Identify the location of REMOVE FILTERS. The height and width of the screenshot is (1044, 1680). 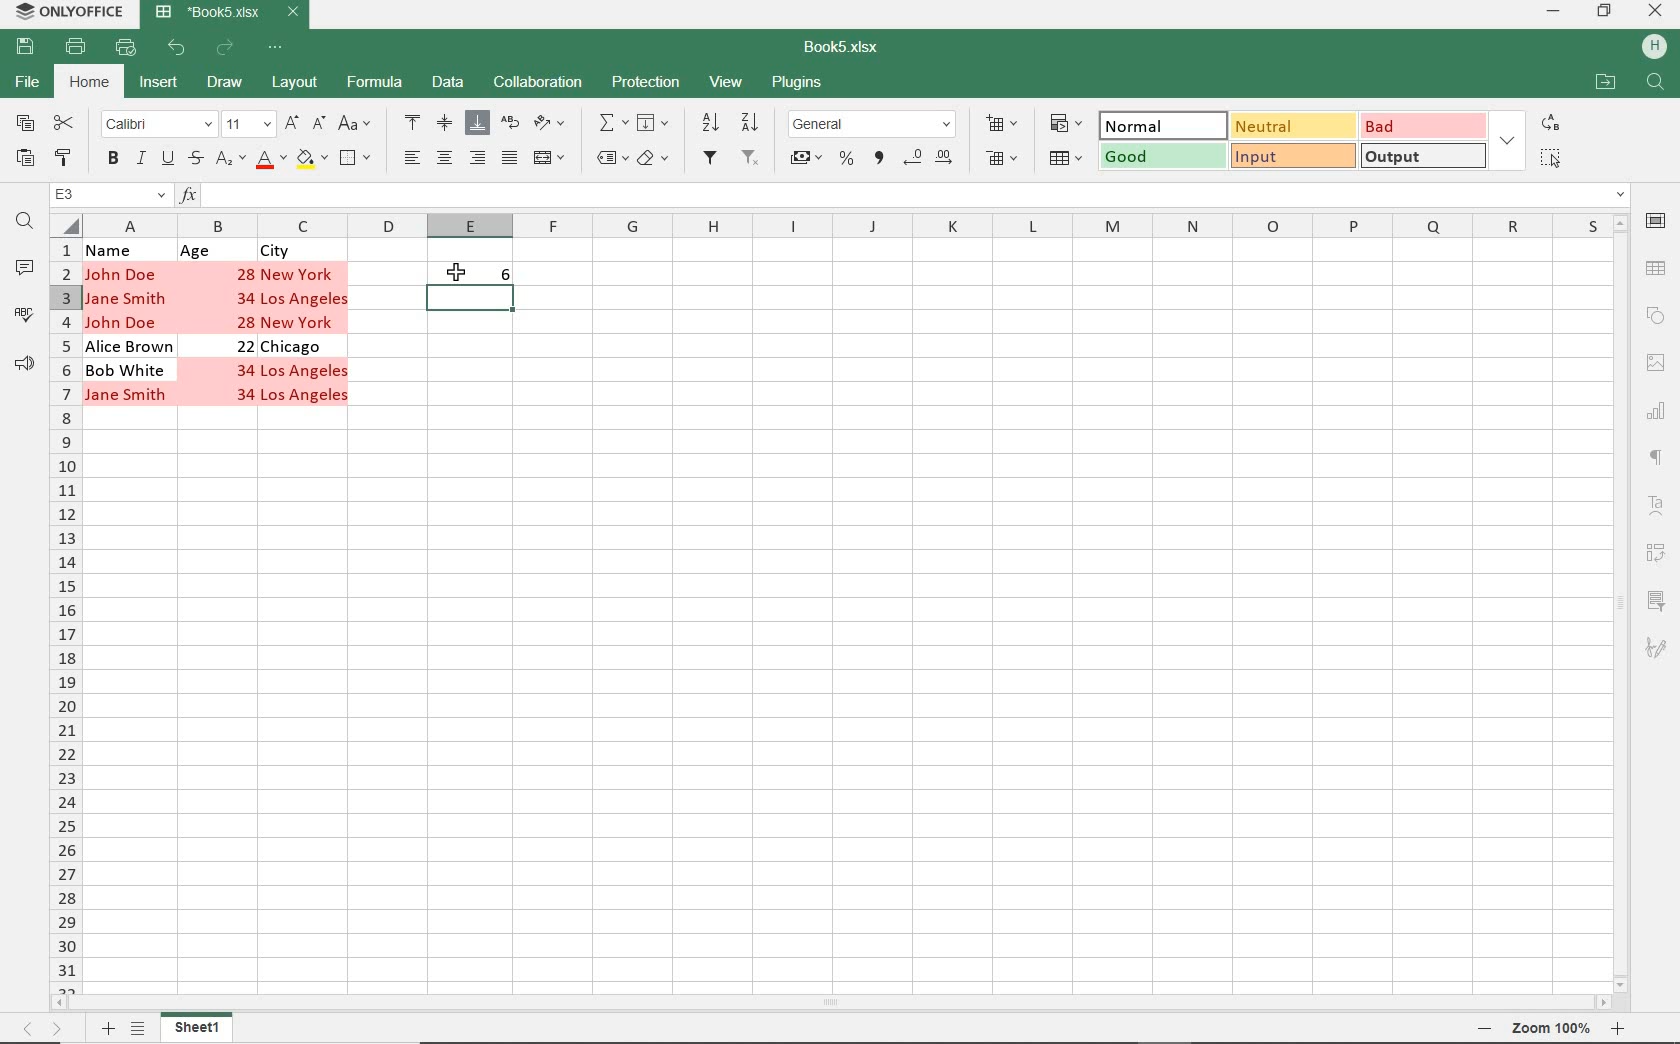
(754, 160).